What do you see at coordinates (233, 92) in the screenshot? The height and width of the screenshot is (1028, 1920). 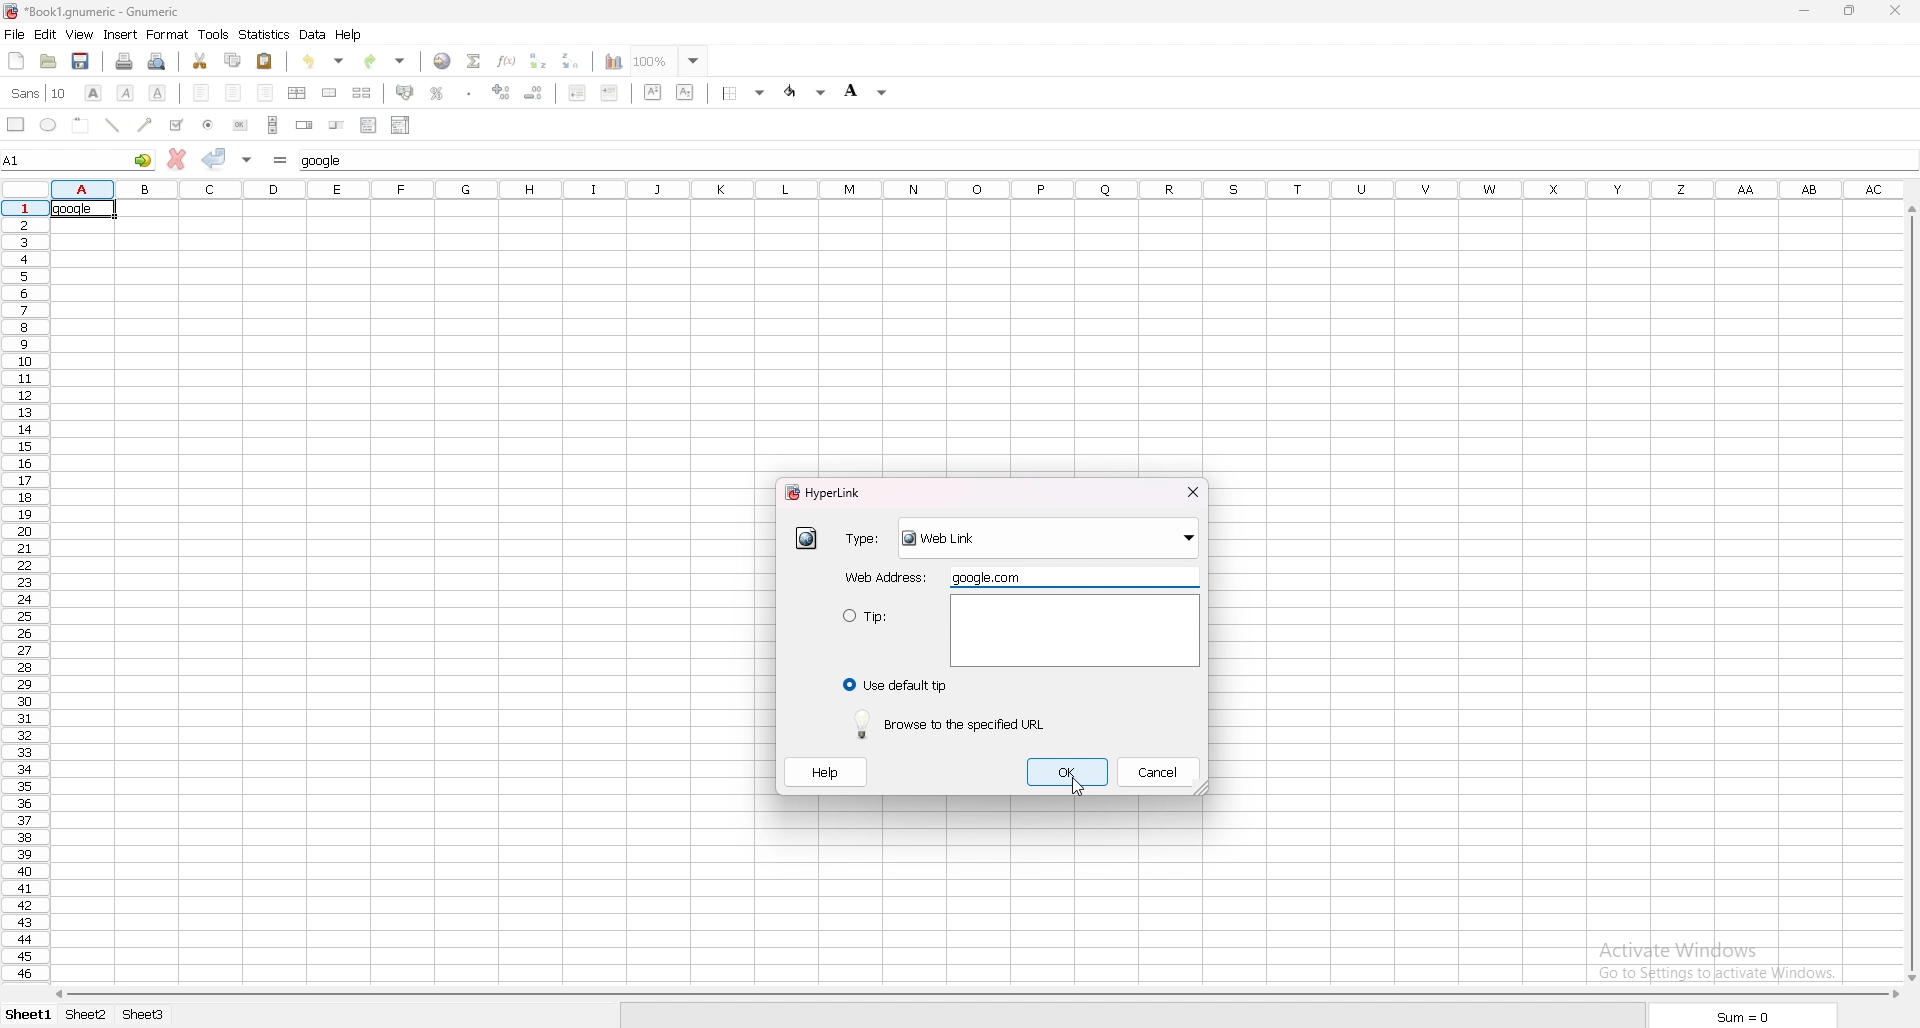 I see `centre` at bounding box center [233, 92].